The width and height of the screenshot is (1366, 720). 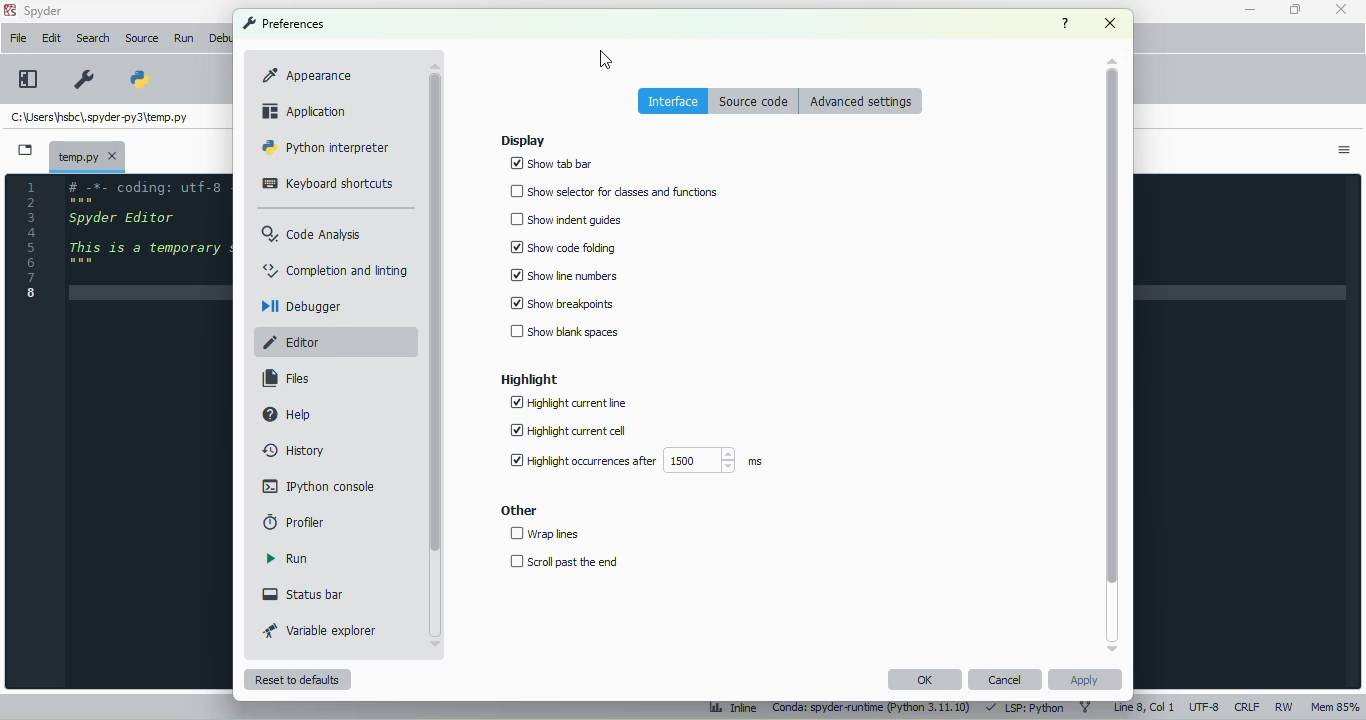 I want to click on inline, so click(x=733, y=707).